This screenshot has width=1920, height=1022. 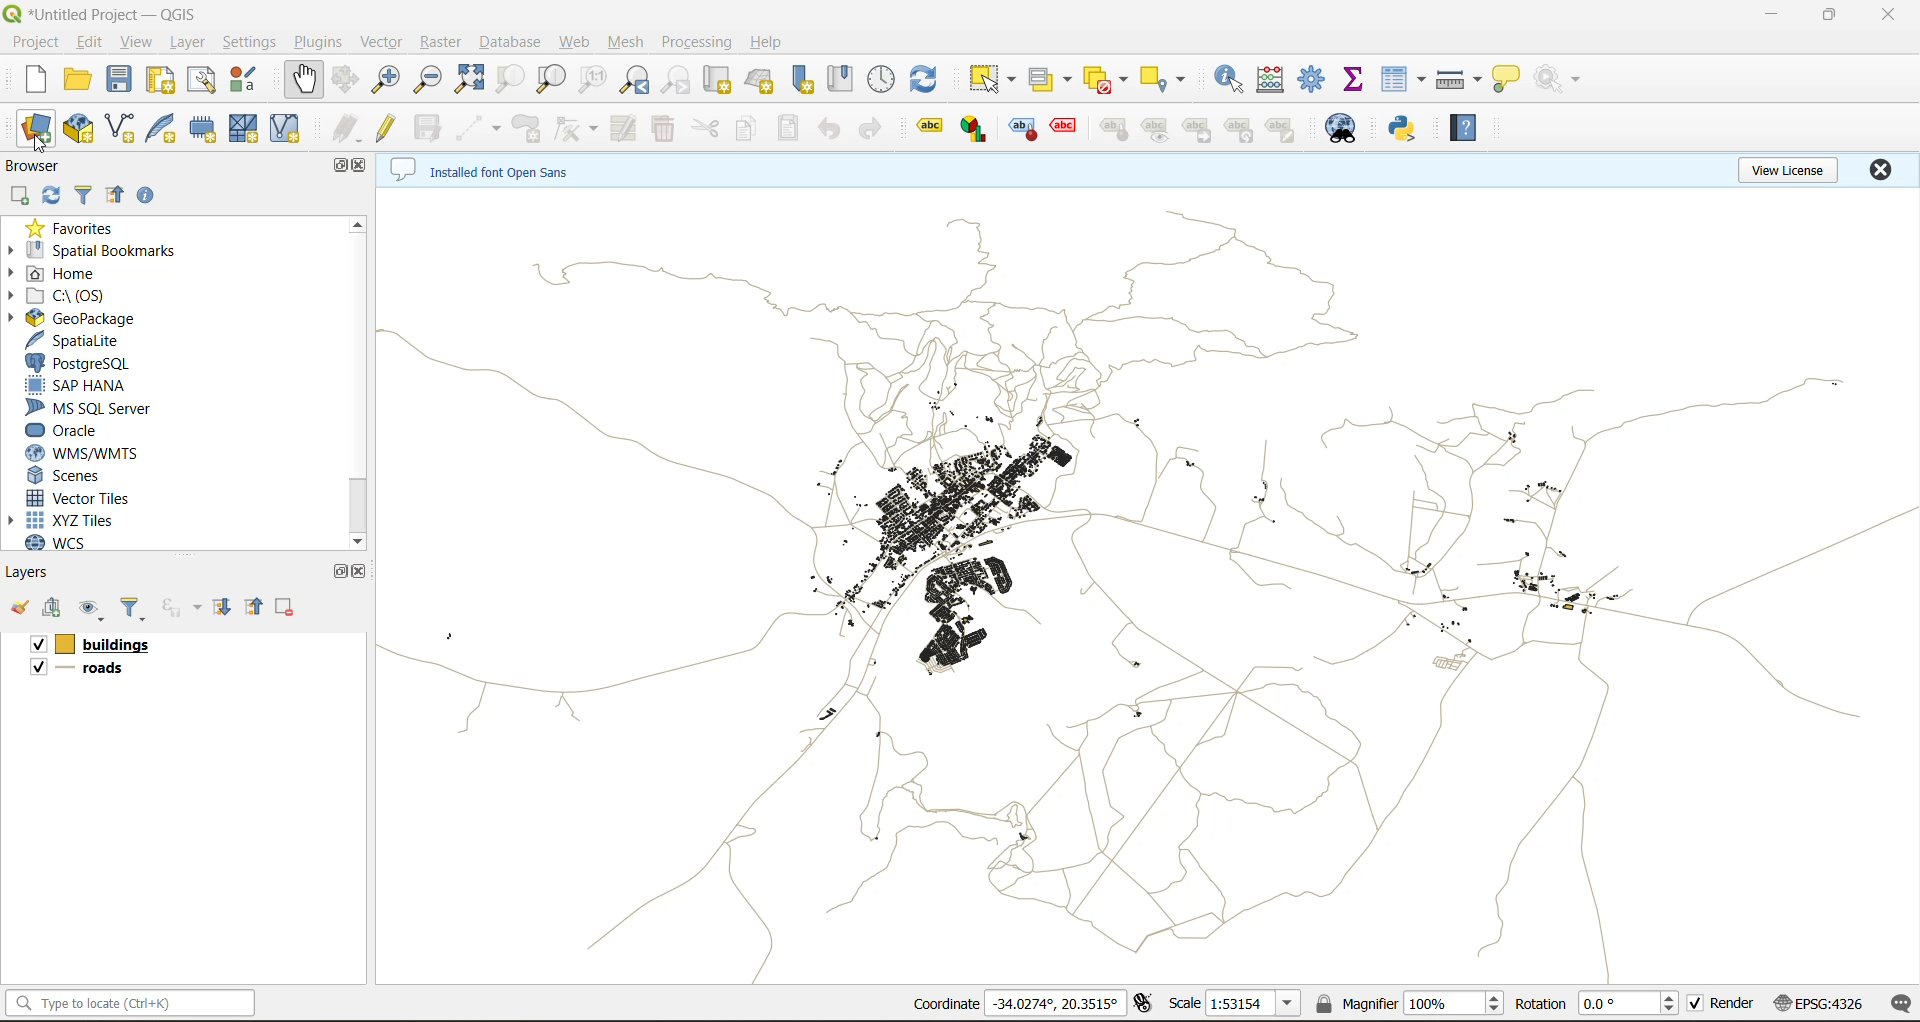 What do you see at coordinates (166, 126) in the screenshot?
I see `new spatialite layer` at bounding box center [166, 126].